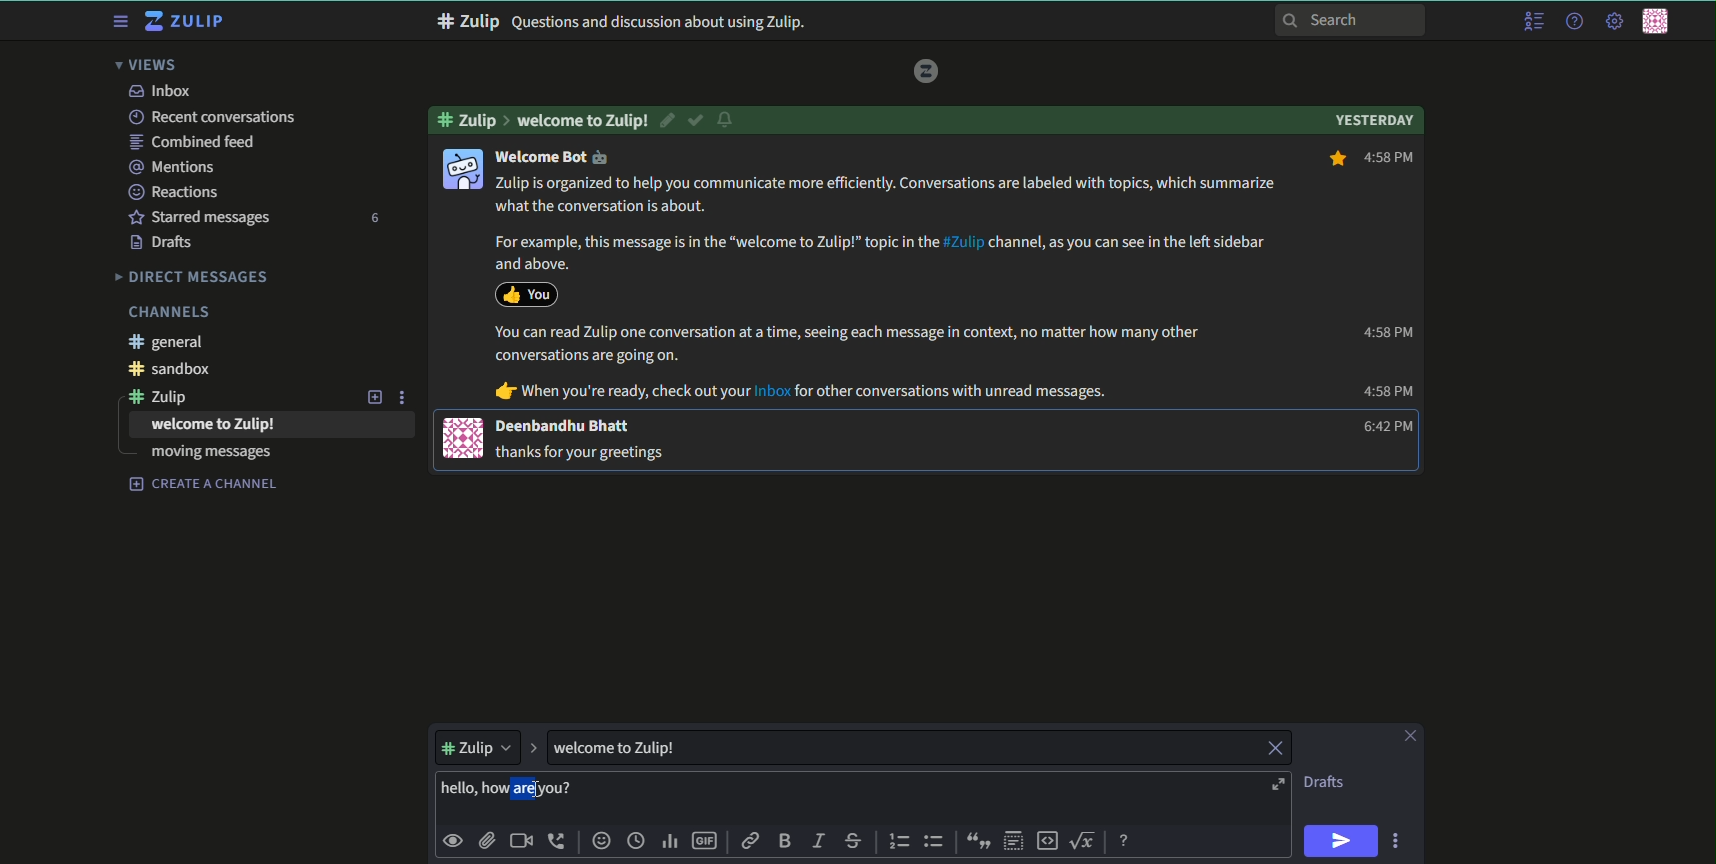 Image resolution: width=1716 pixels, height=864 pixels. I want to click on link, so click(752, 843).